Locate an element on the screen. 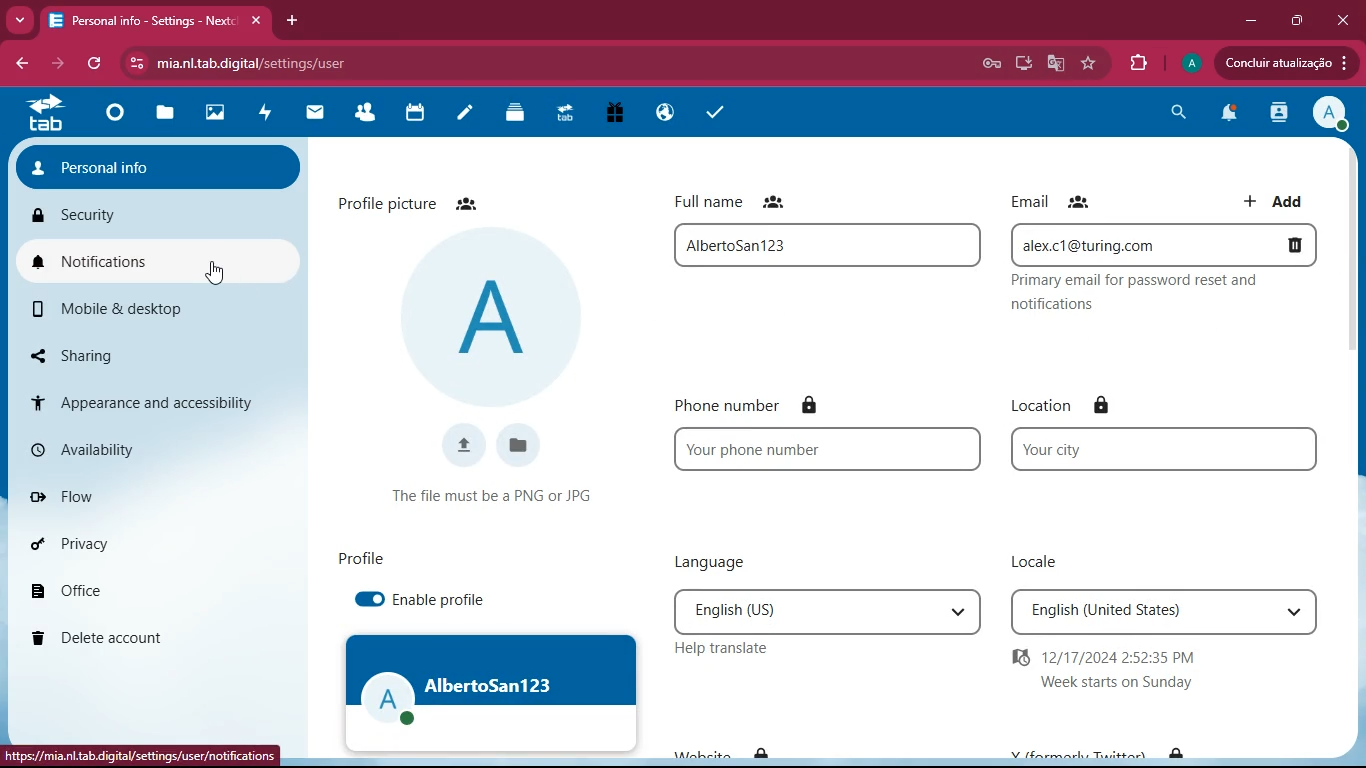  update is located at coordinates (1287, 64).